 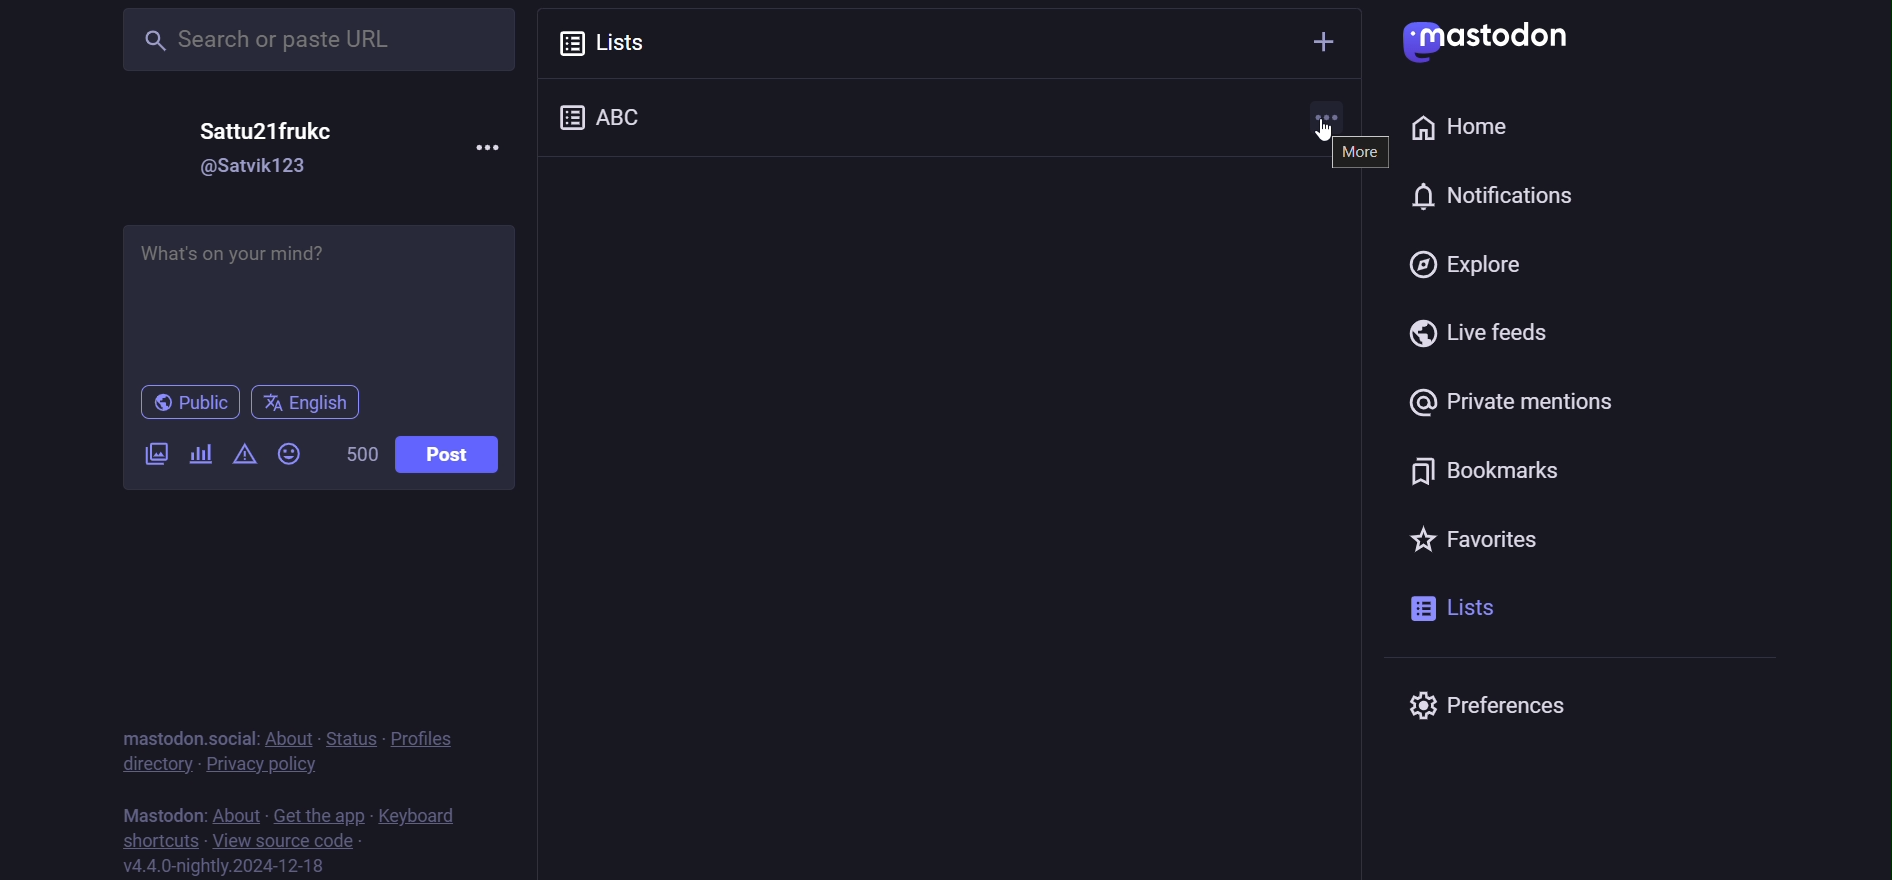 I want to click on list, so click(x=618, y=40).